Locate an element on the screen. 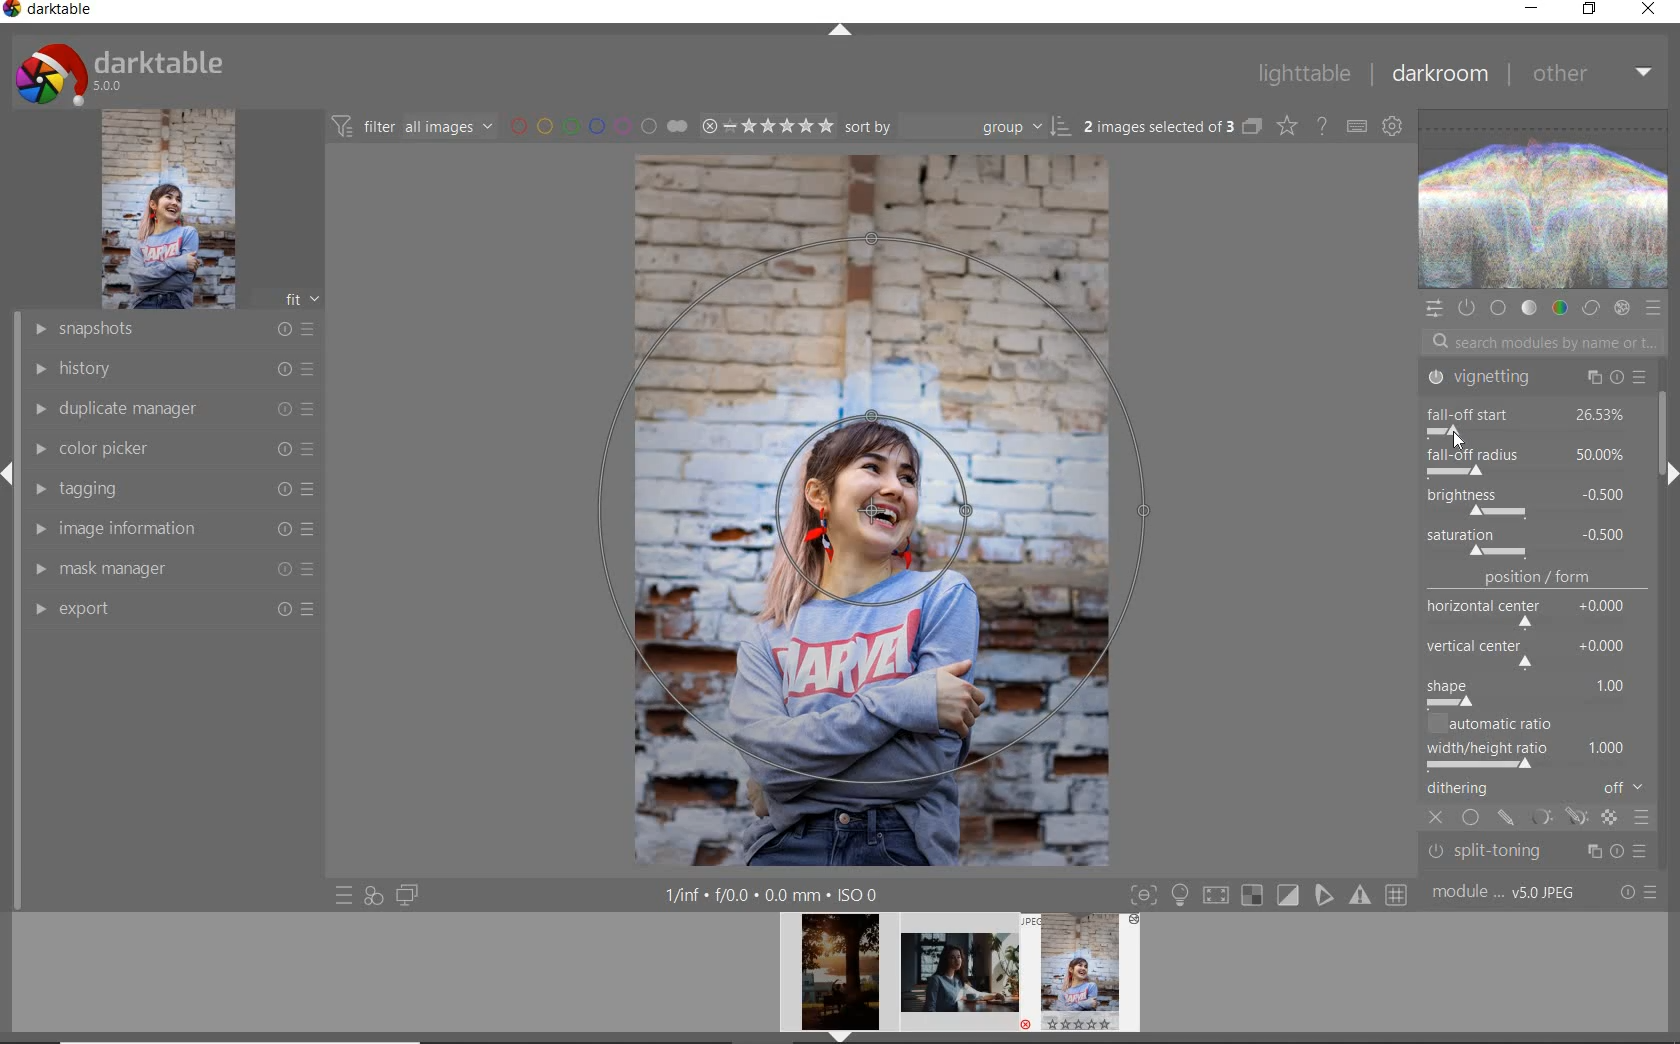  expand/collapse is located at coordinates (839, 32).